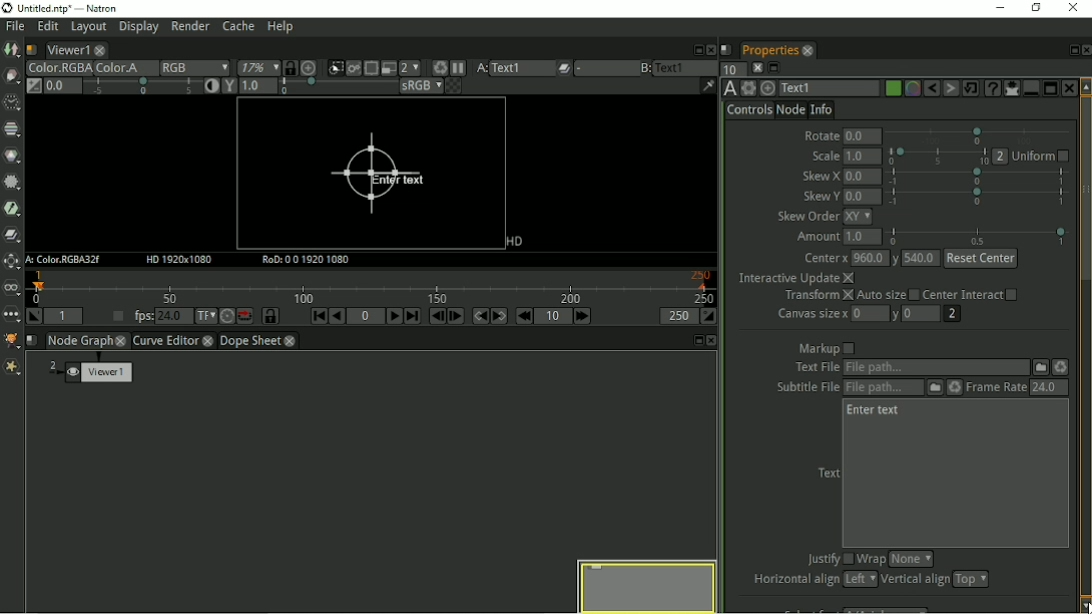  Describe the element at coordinates (1085, 345) in the screenshot. I see `Vertical scrollbar` at that location.